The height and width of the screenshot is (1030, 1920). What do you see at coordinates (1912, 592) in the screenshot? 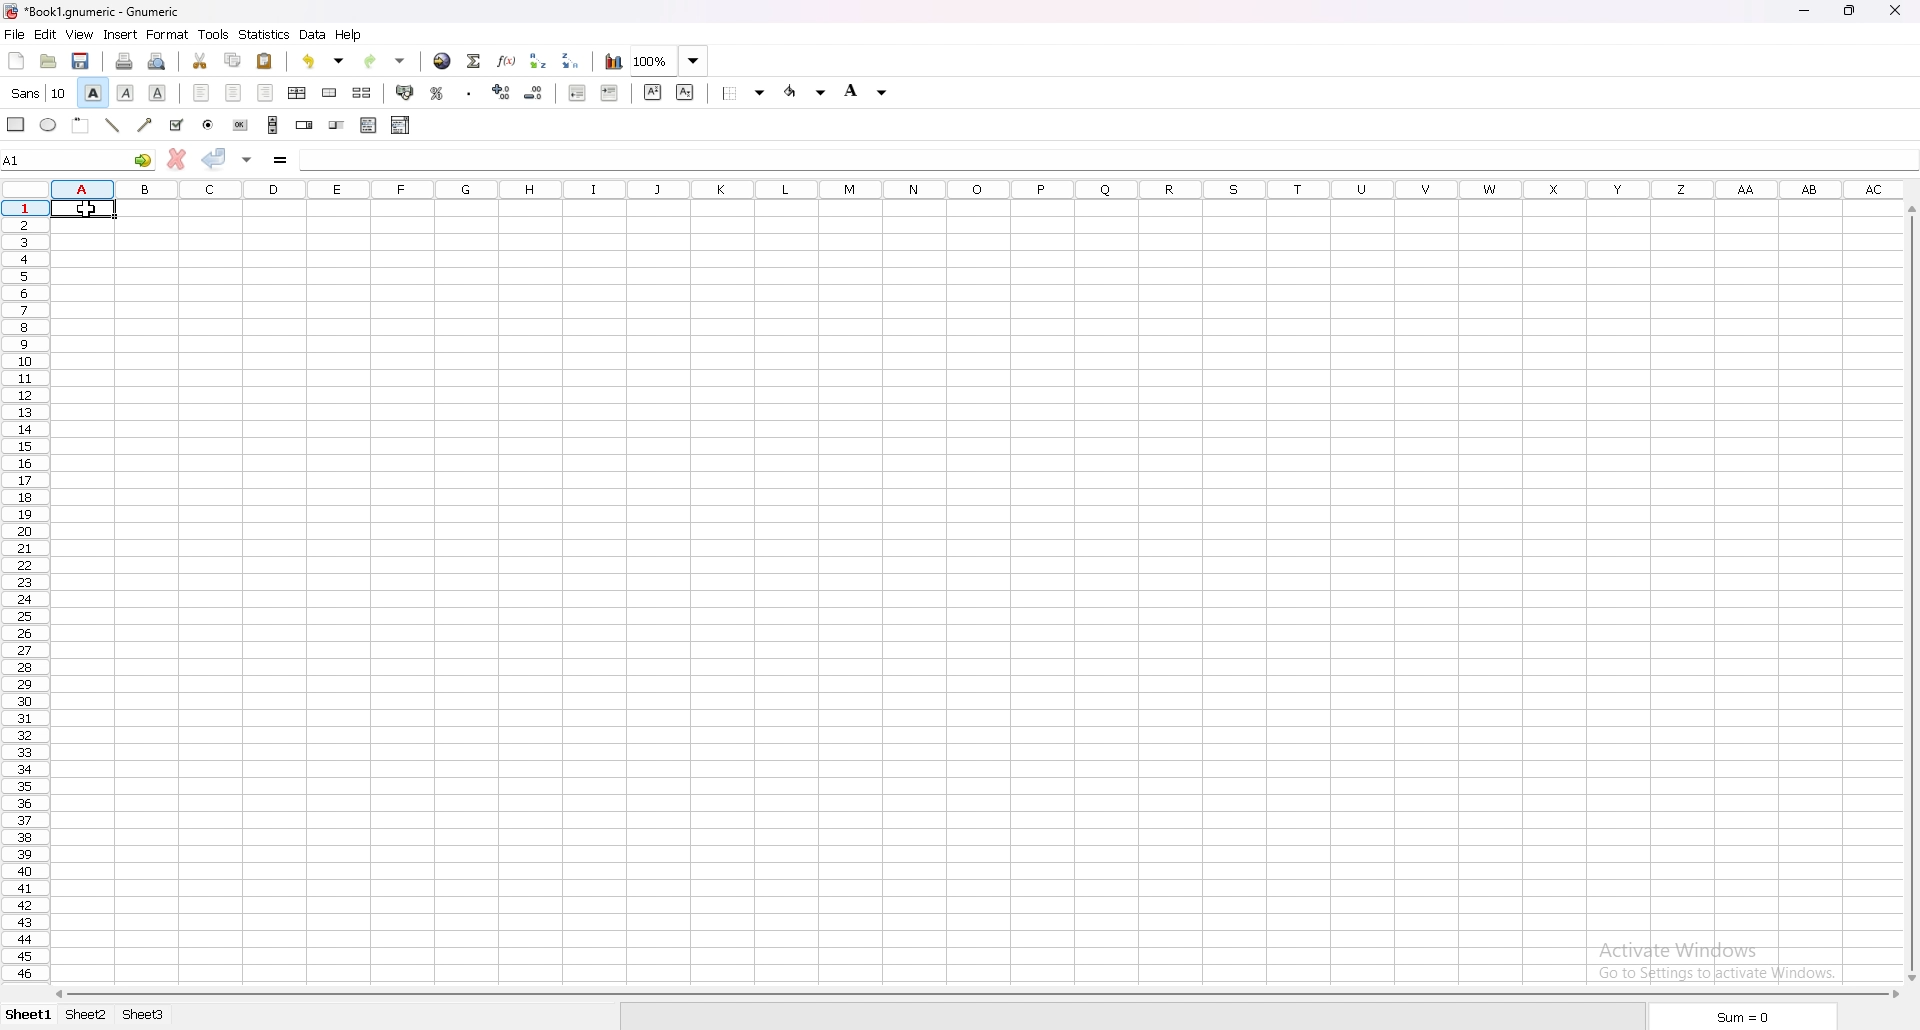
I see `scroll bar` at bounding box center [1912, 592].